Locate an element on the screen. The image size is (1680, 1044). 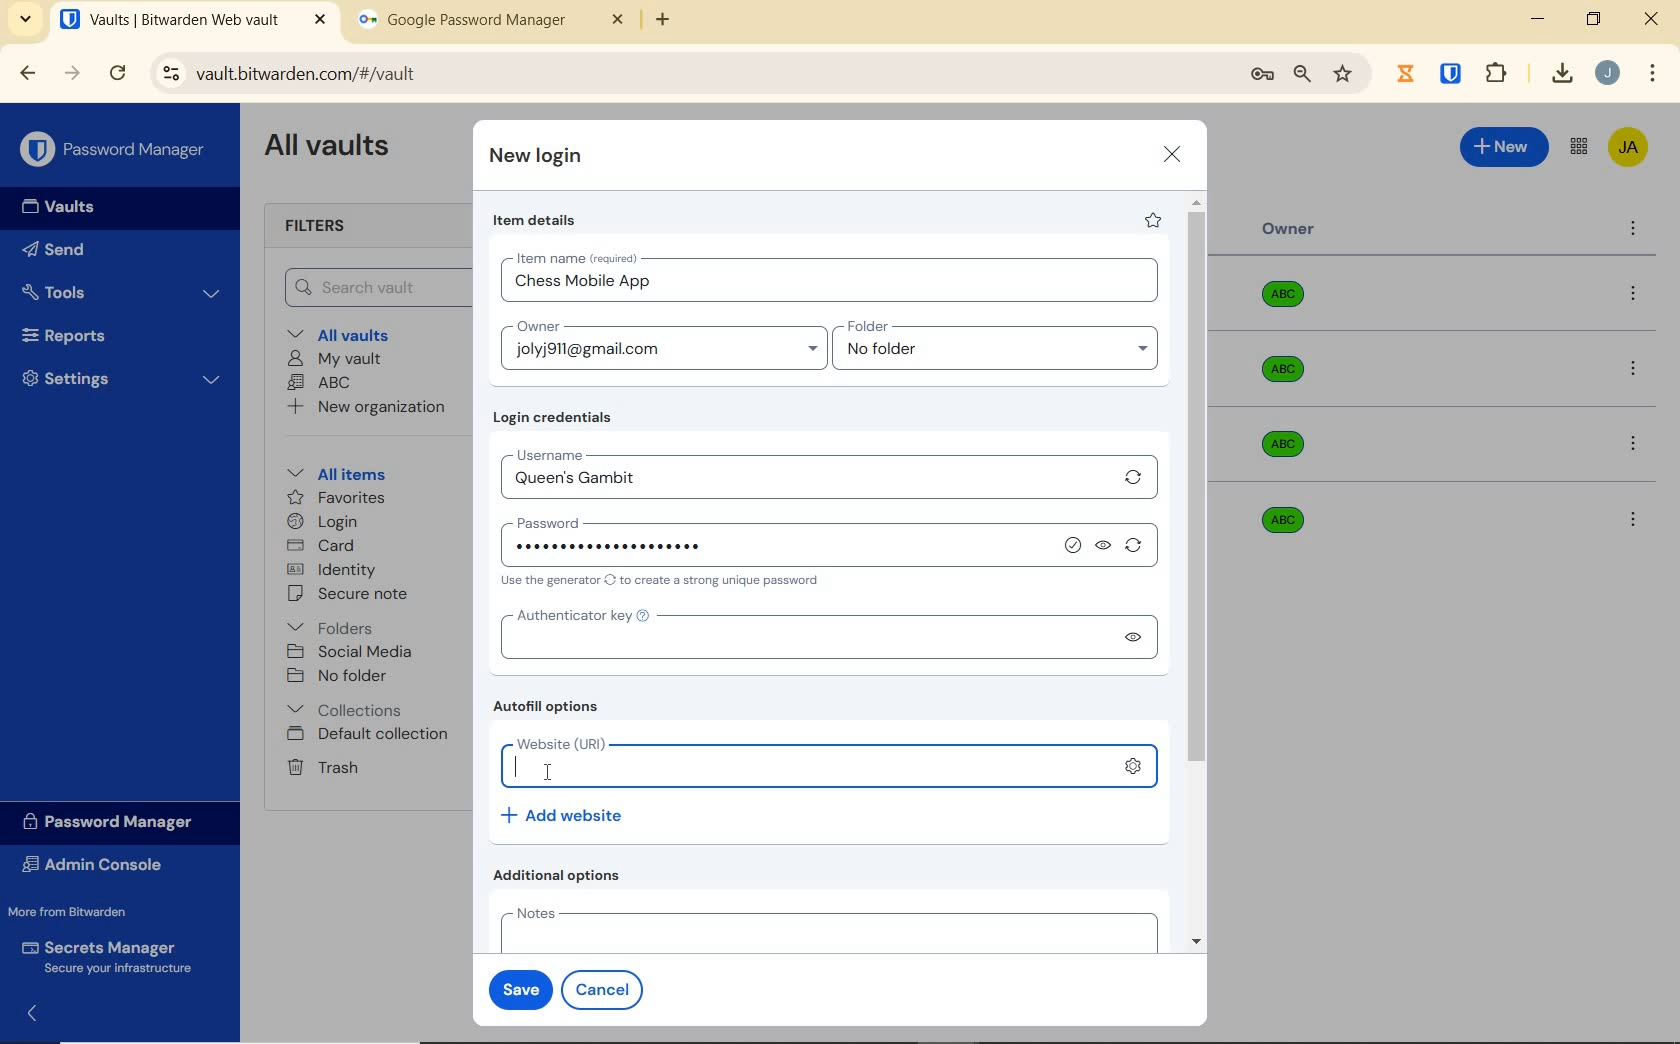
download is located at coordinates (1561, 73).